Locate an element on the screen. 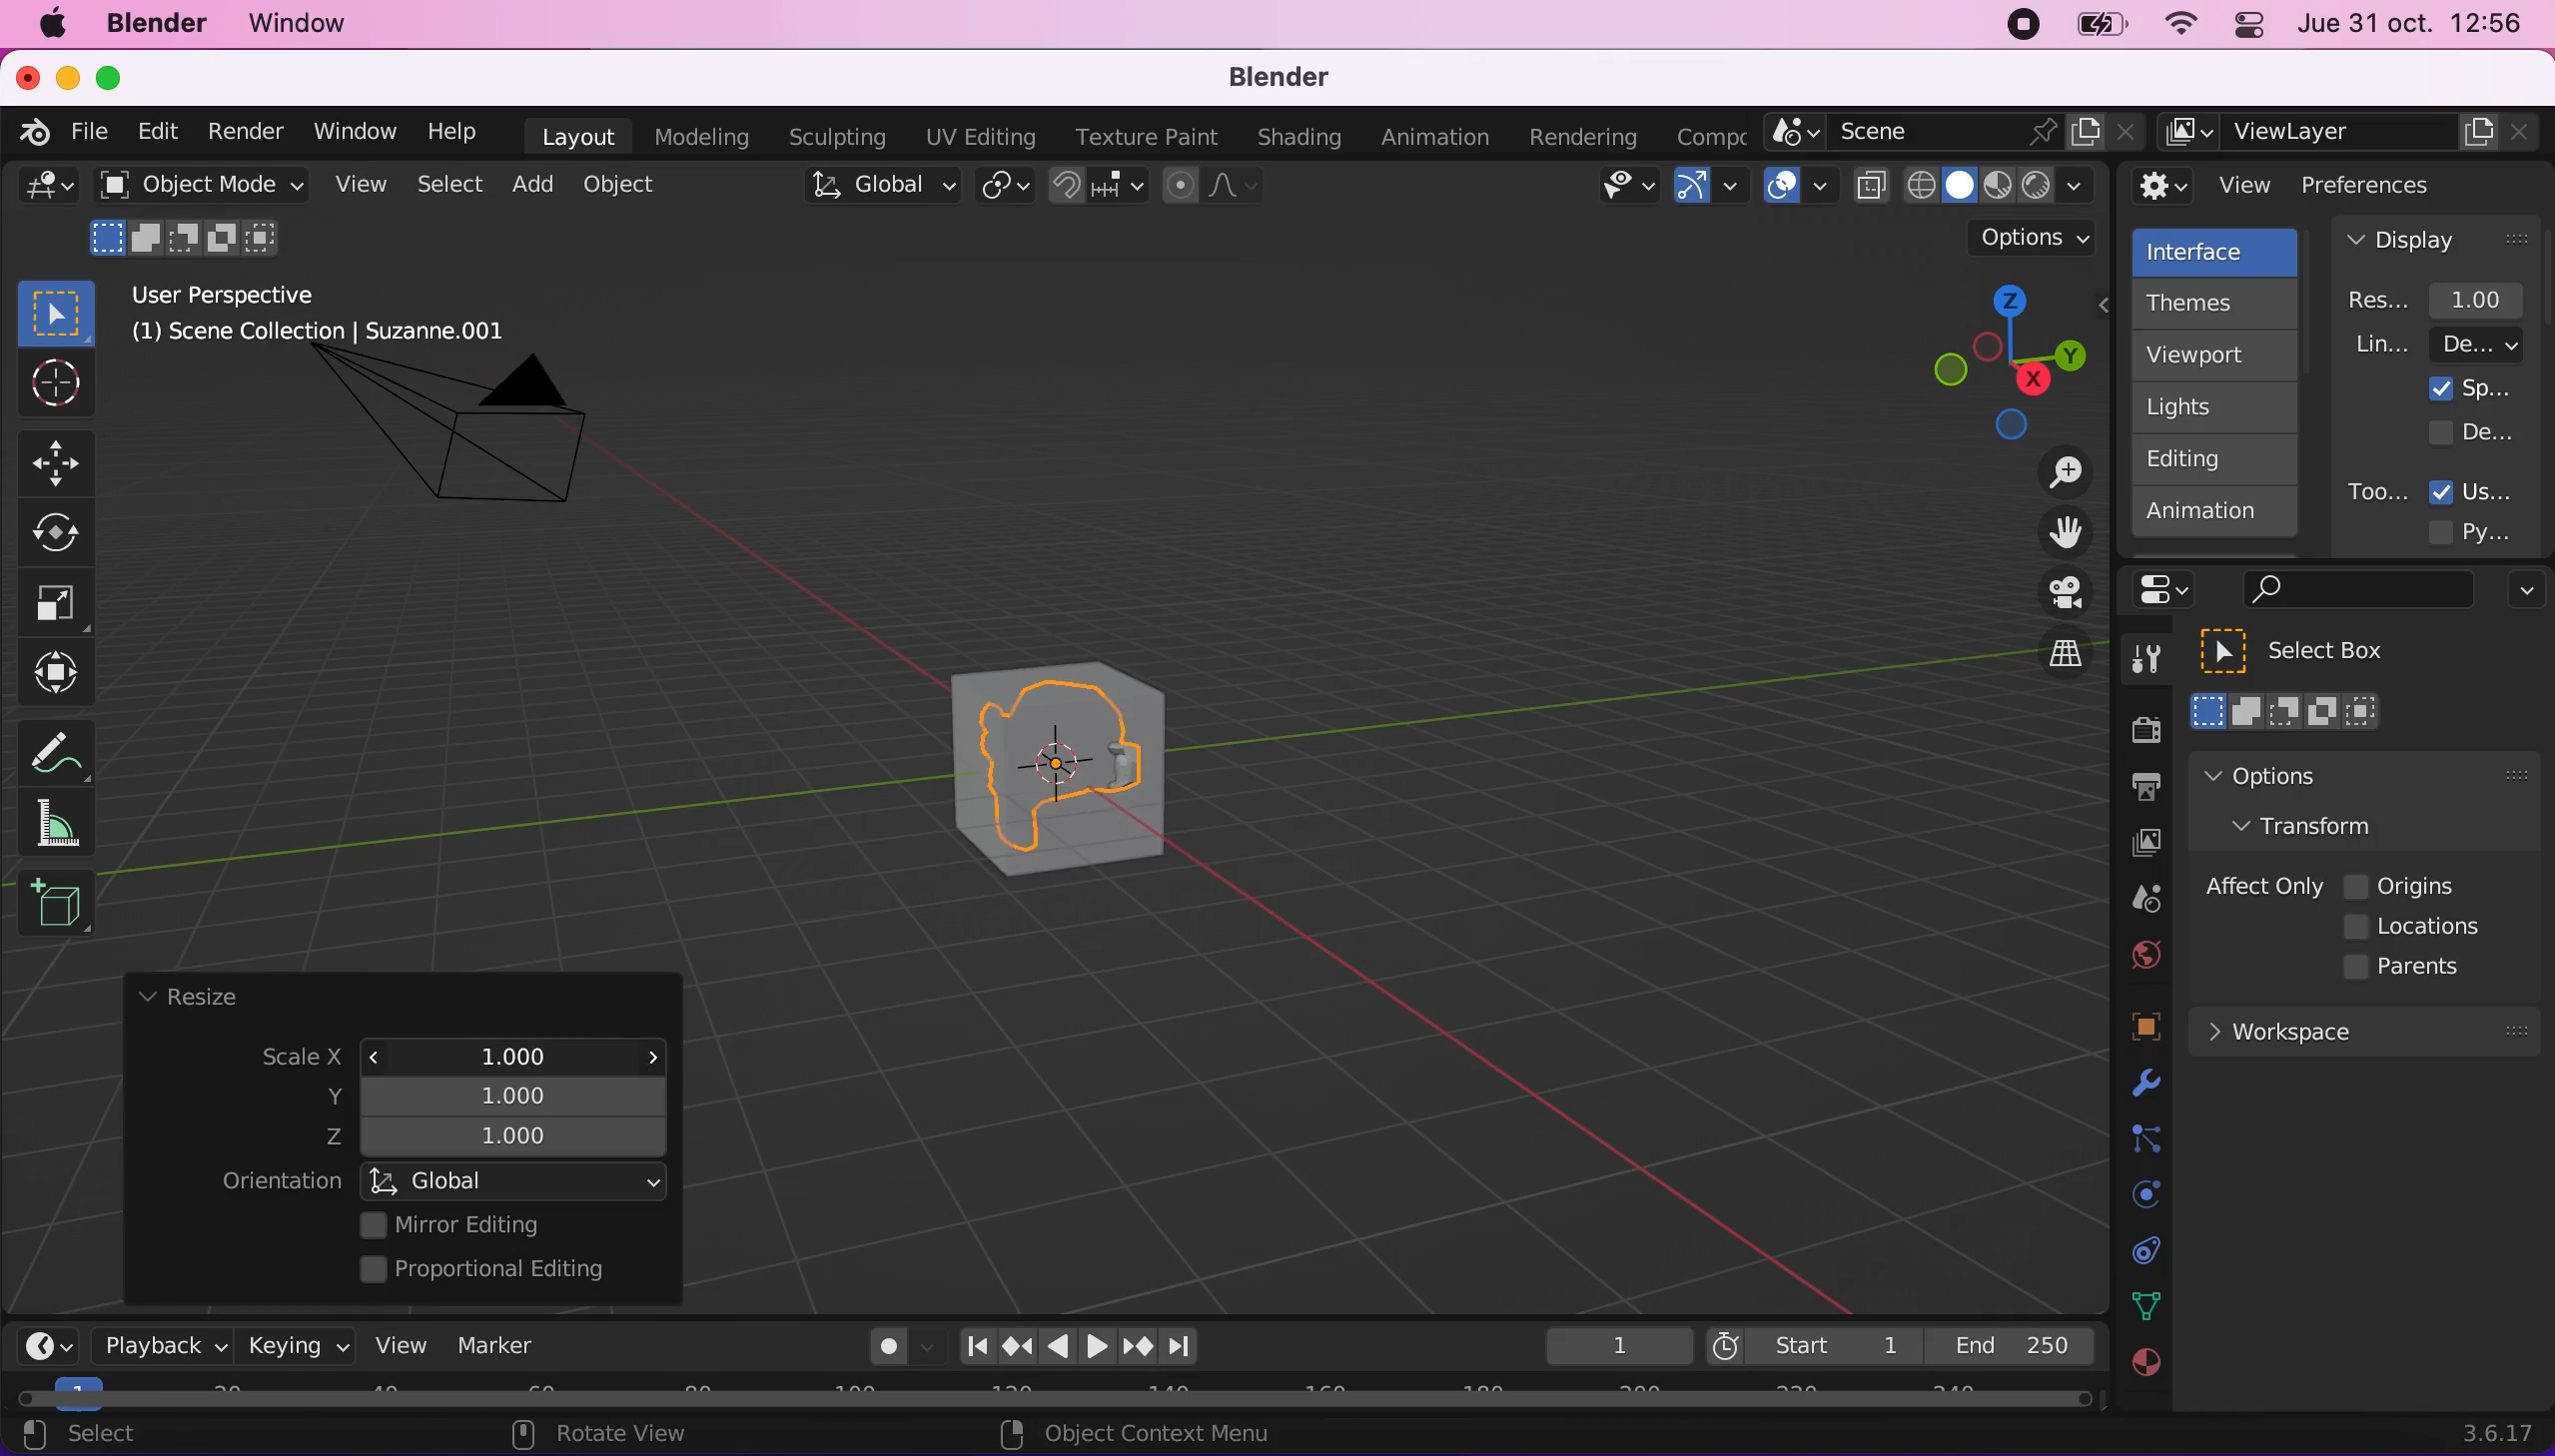  click, shortcut, drag is located at coordinates (2002, 361).